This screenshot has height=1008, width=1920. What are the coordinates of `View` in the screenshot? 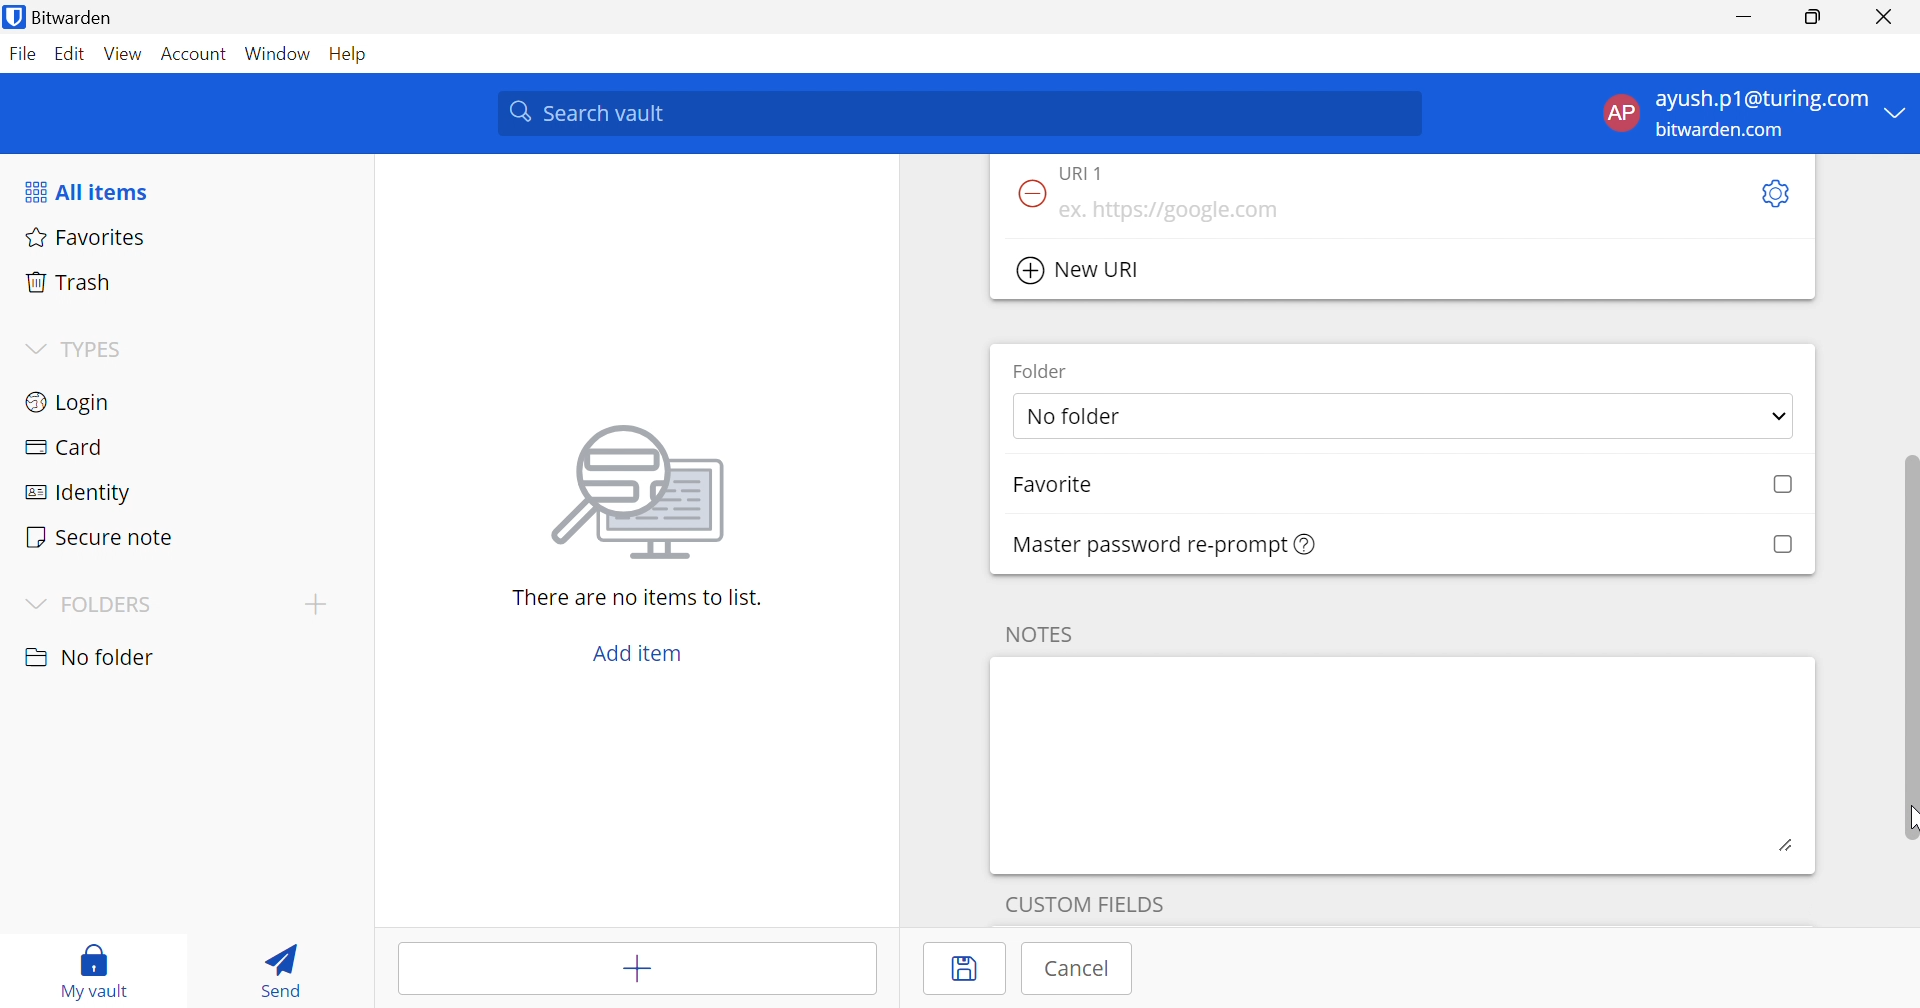 It's located at (122, 53).